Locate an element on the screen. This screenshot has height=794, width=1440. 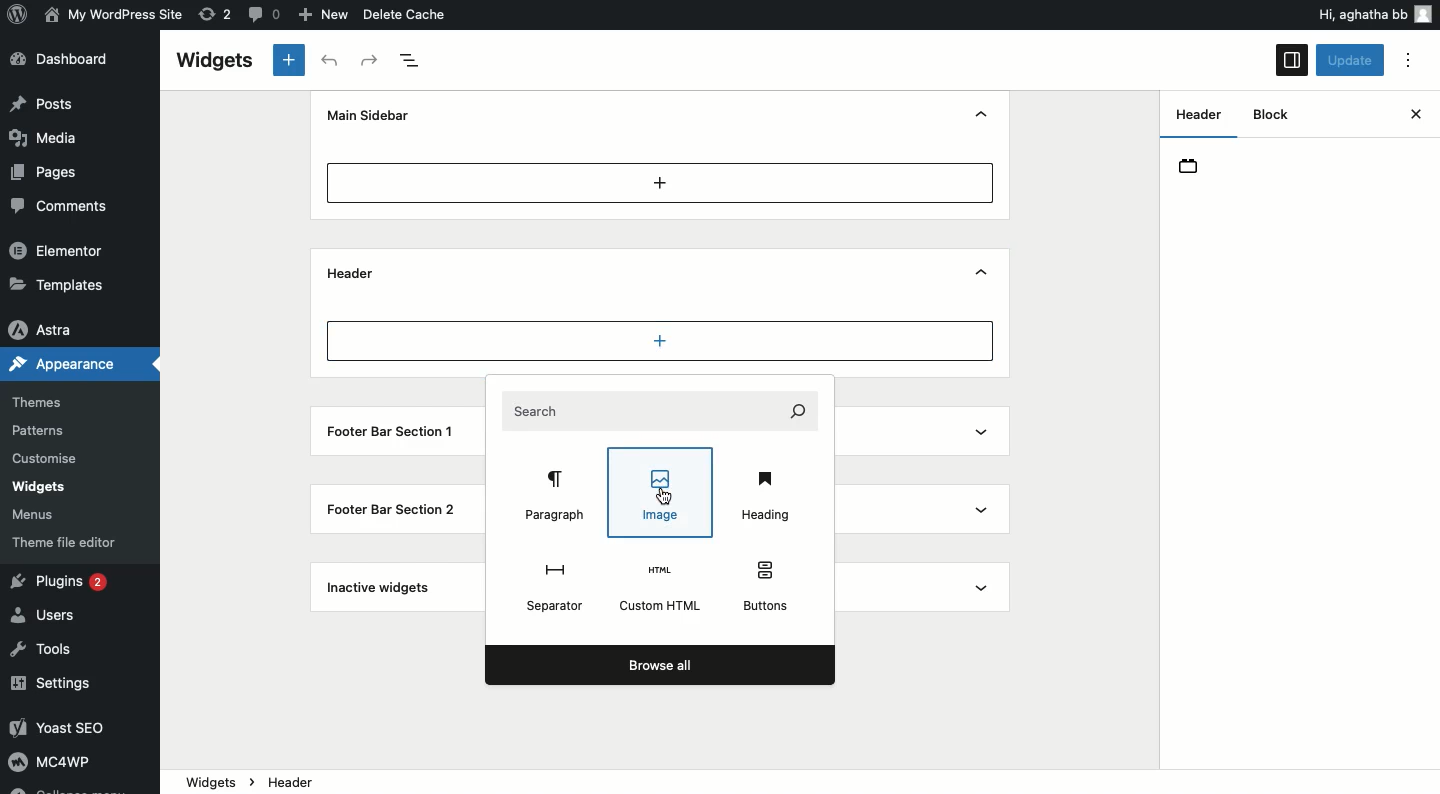
Mine sidebar is located at coordinates (365, 115).